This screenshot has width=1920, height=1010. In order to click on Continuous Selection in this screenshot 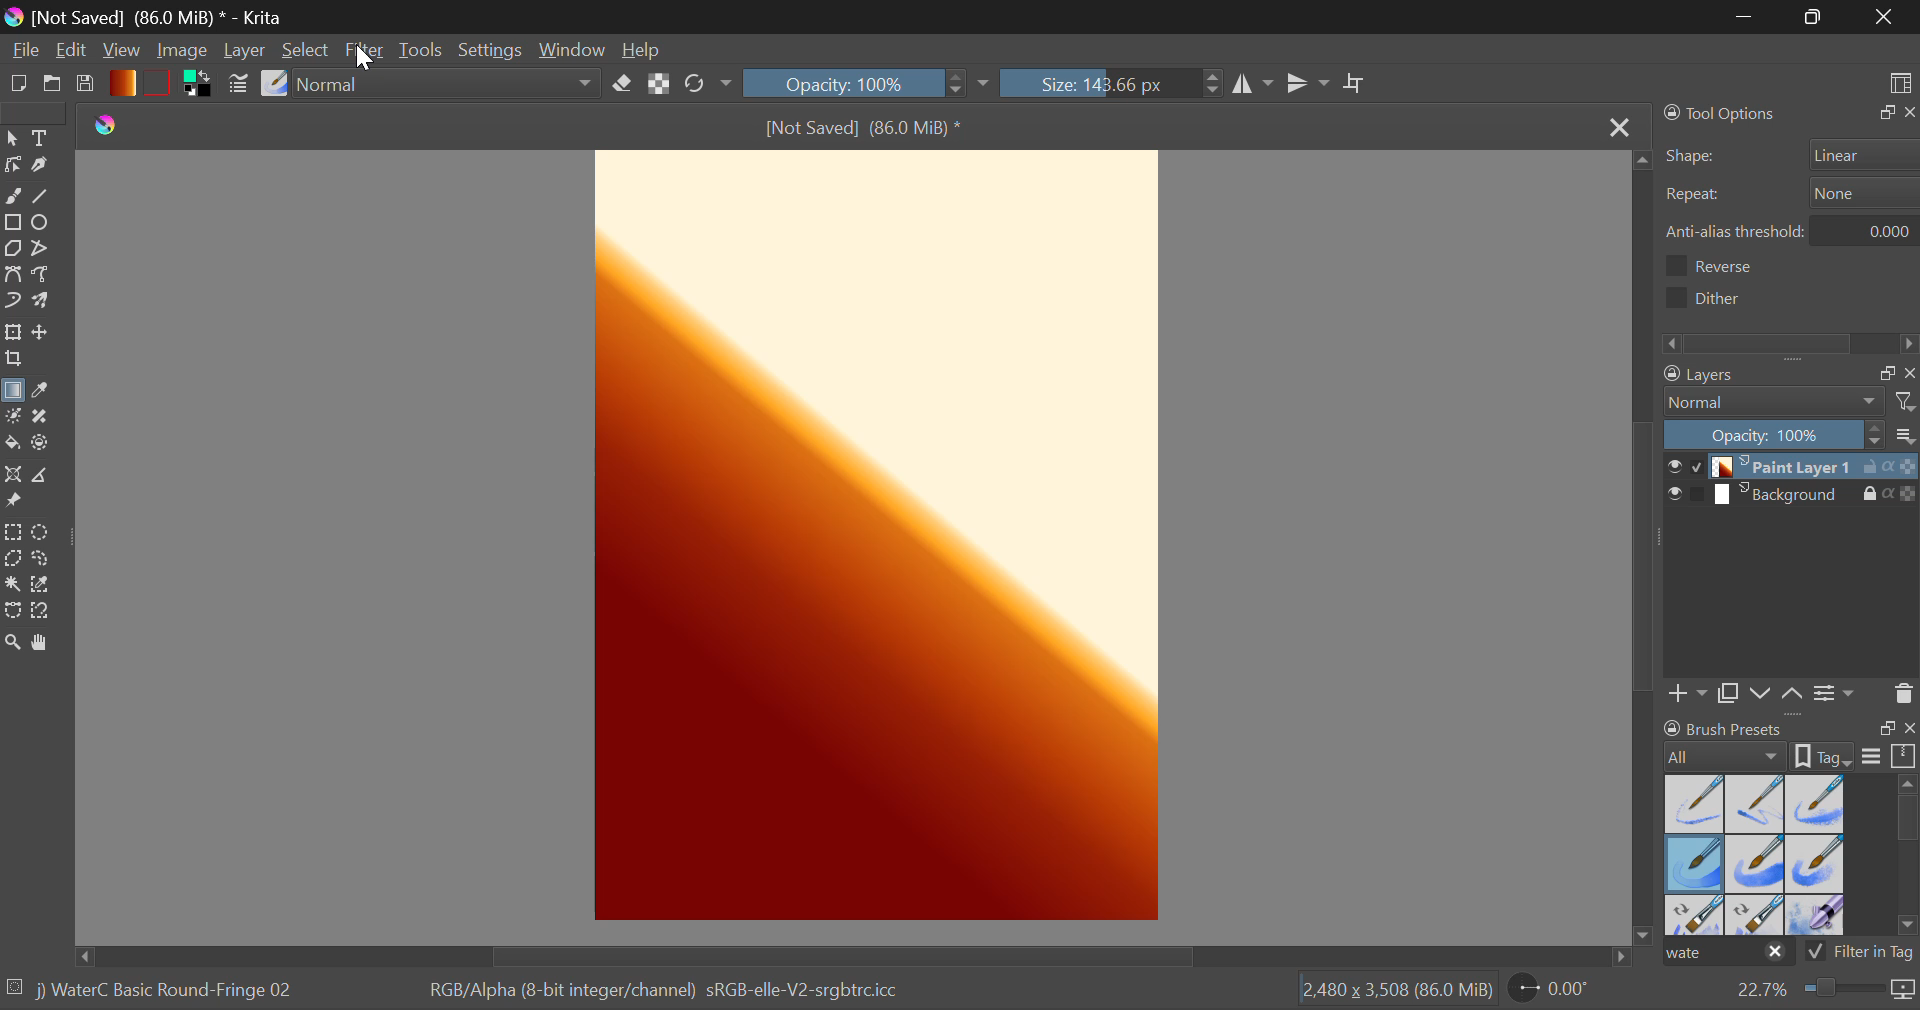, I will do `click(12, 587)`.